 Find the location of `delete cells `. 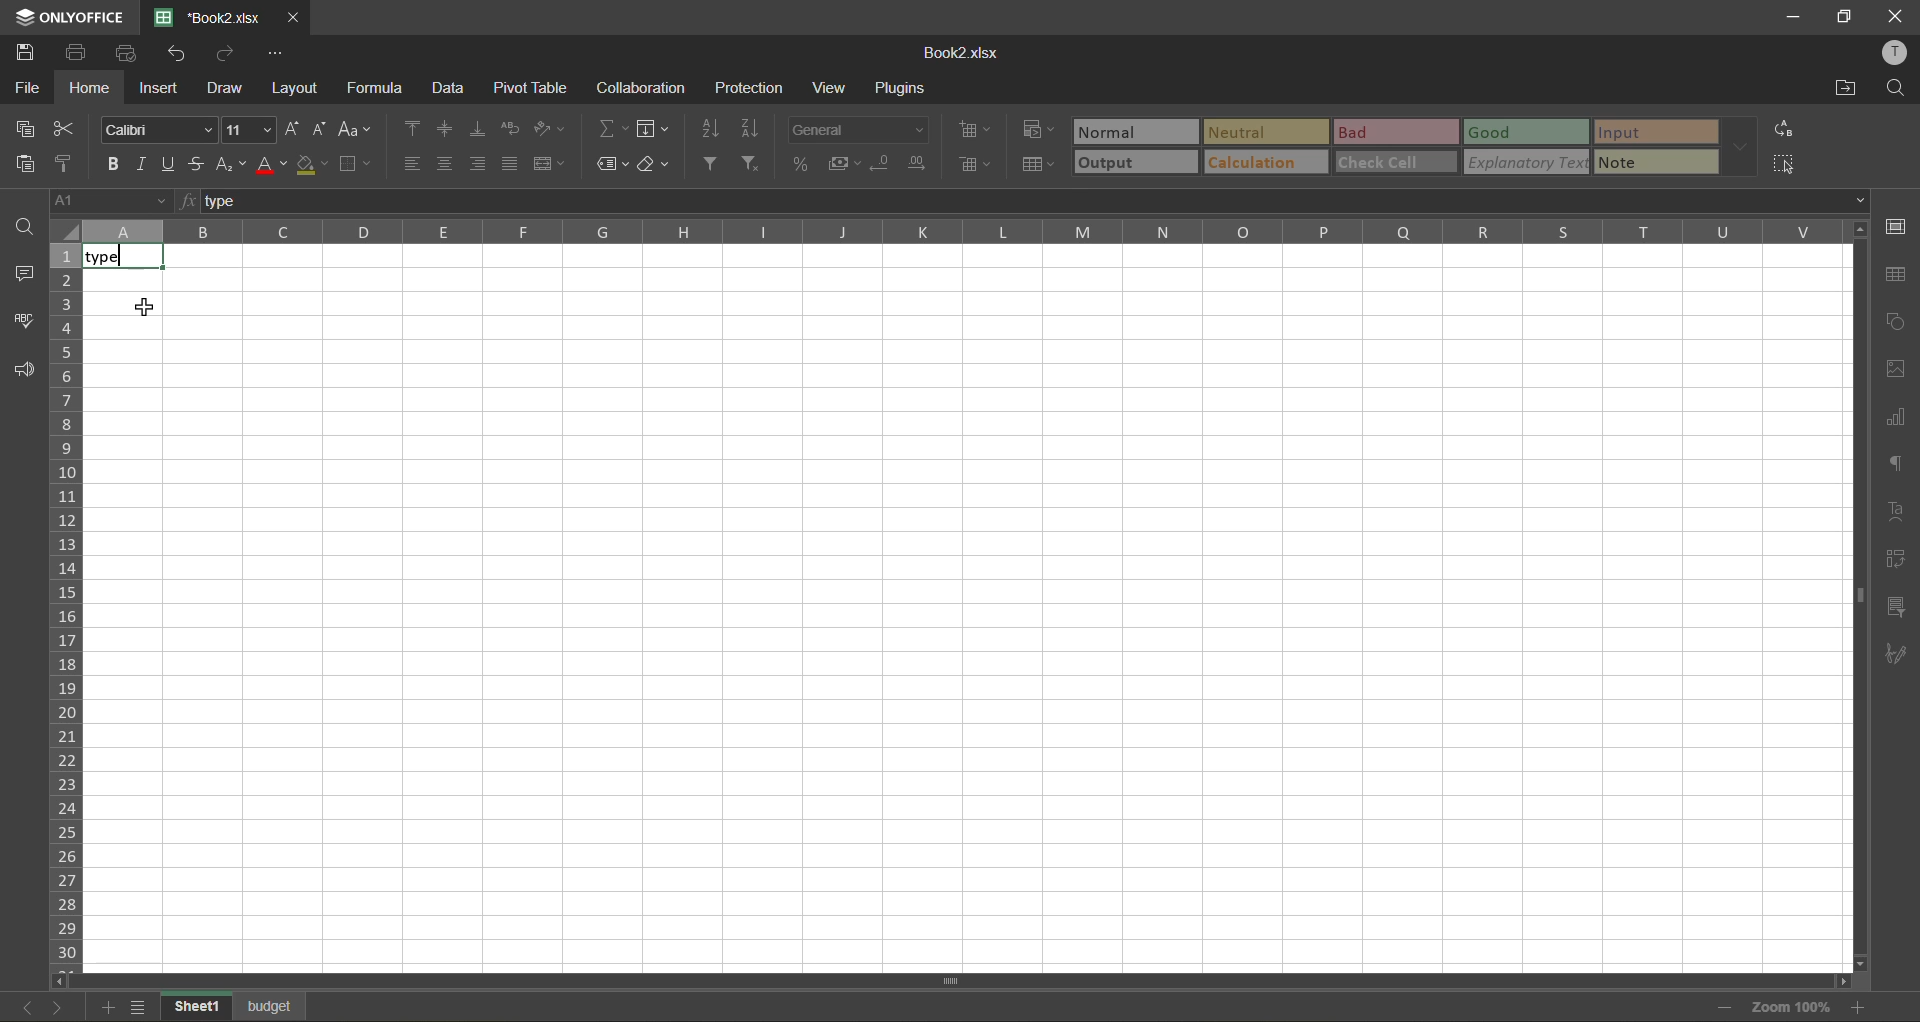

delete cells  is located at coordinates (973, 165).